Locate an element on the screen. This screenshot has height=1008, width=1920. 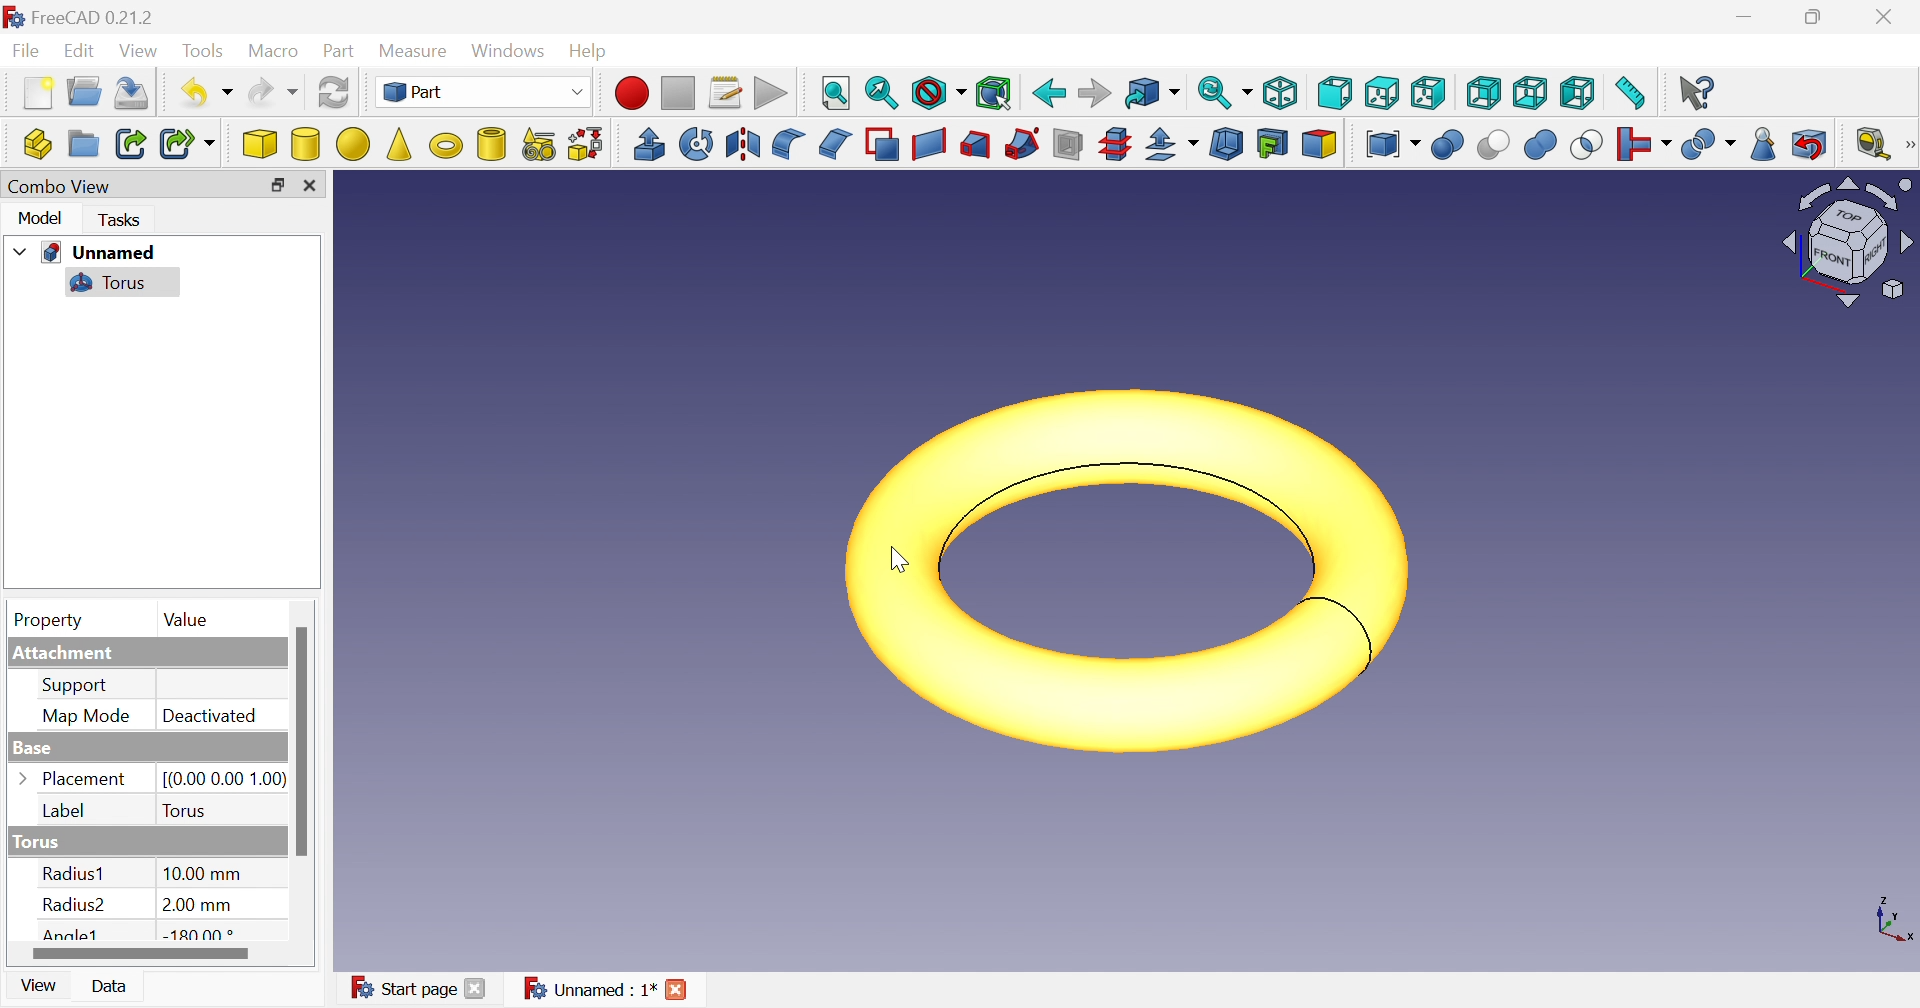
Make face from wires is located at coordinates (883, 143).